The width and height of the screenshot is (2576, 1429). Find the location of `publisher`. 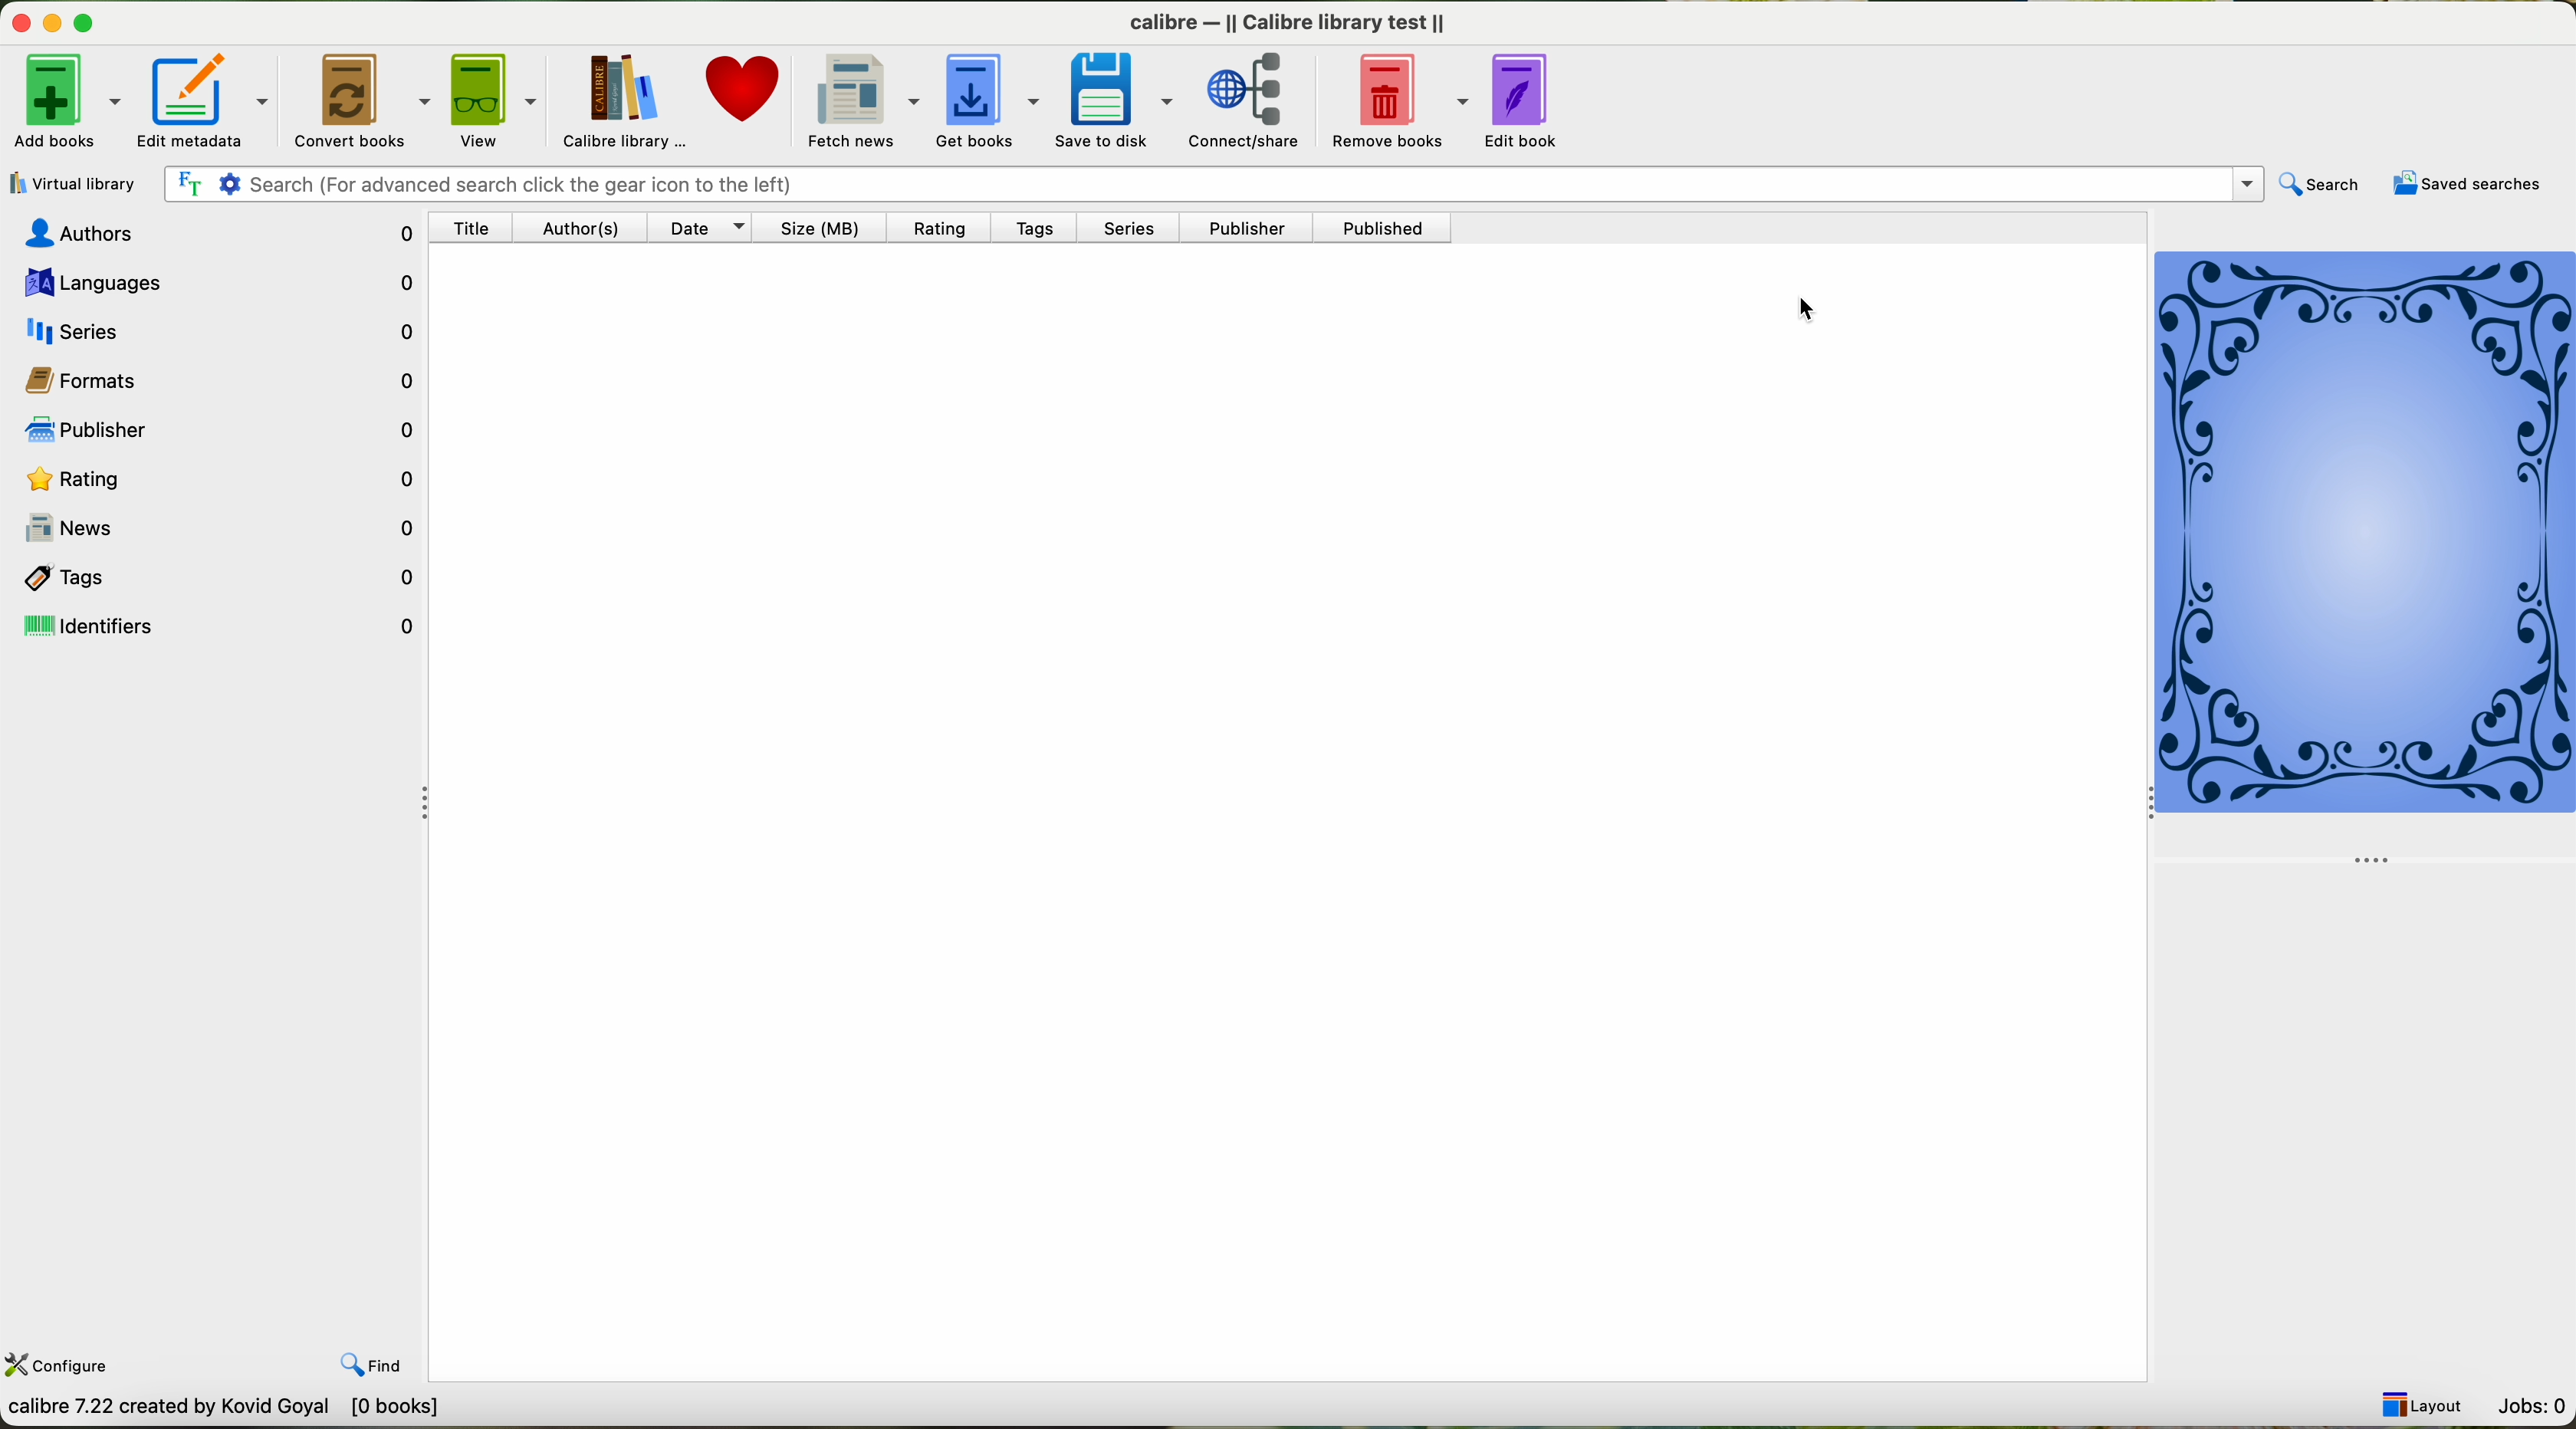

publisher is located at coordinates (217, 431).